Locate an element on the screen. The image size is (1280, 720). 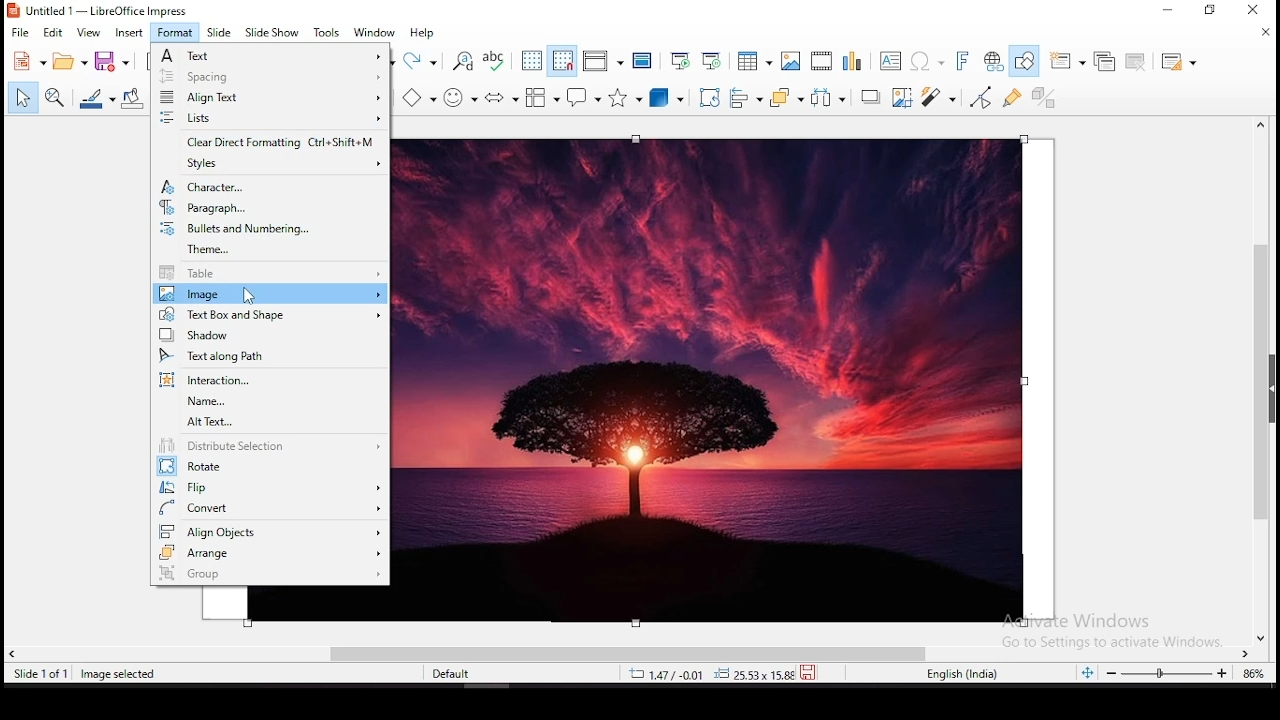
table is located at coordinates (270, 274).